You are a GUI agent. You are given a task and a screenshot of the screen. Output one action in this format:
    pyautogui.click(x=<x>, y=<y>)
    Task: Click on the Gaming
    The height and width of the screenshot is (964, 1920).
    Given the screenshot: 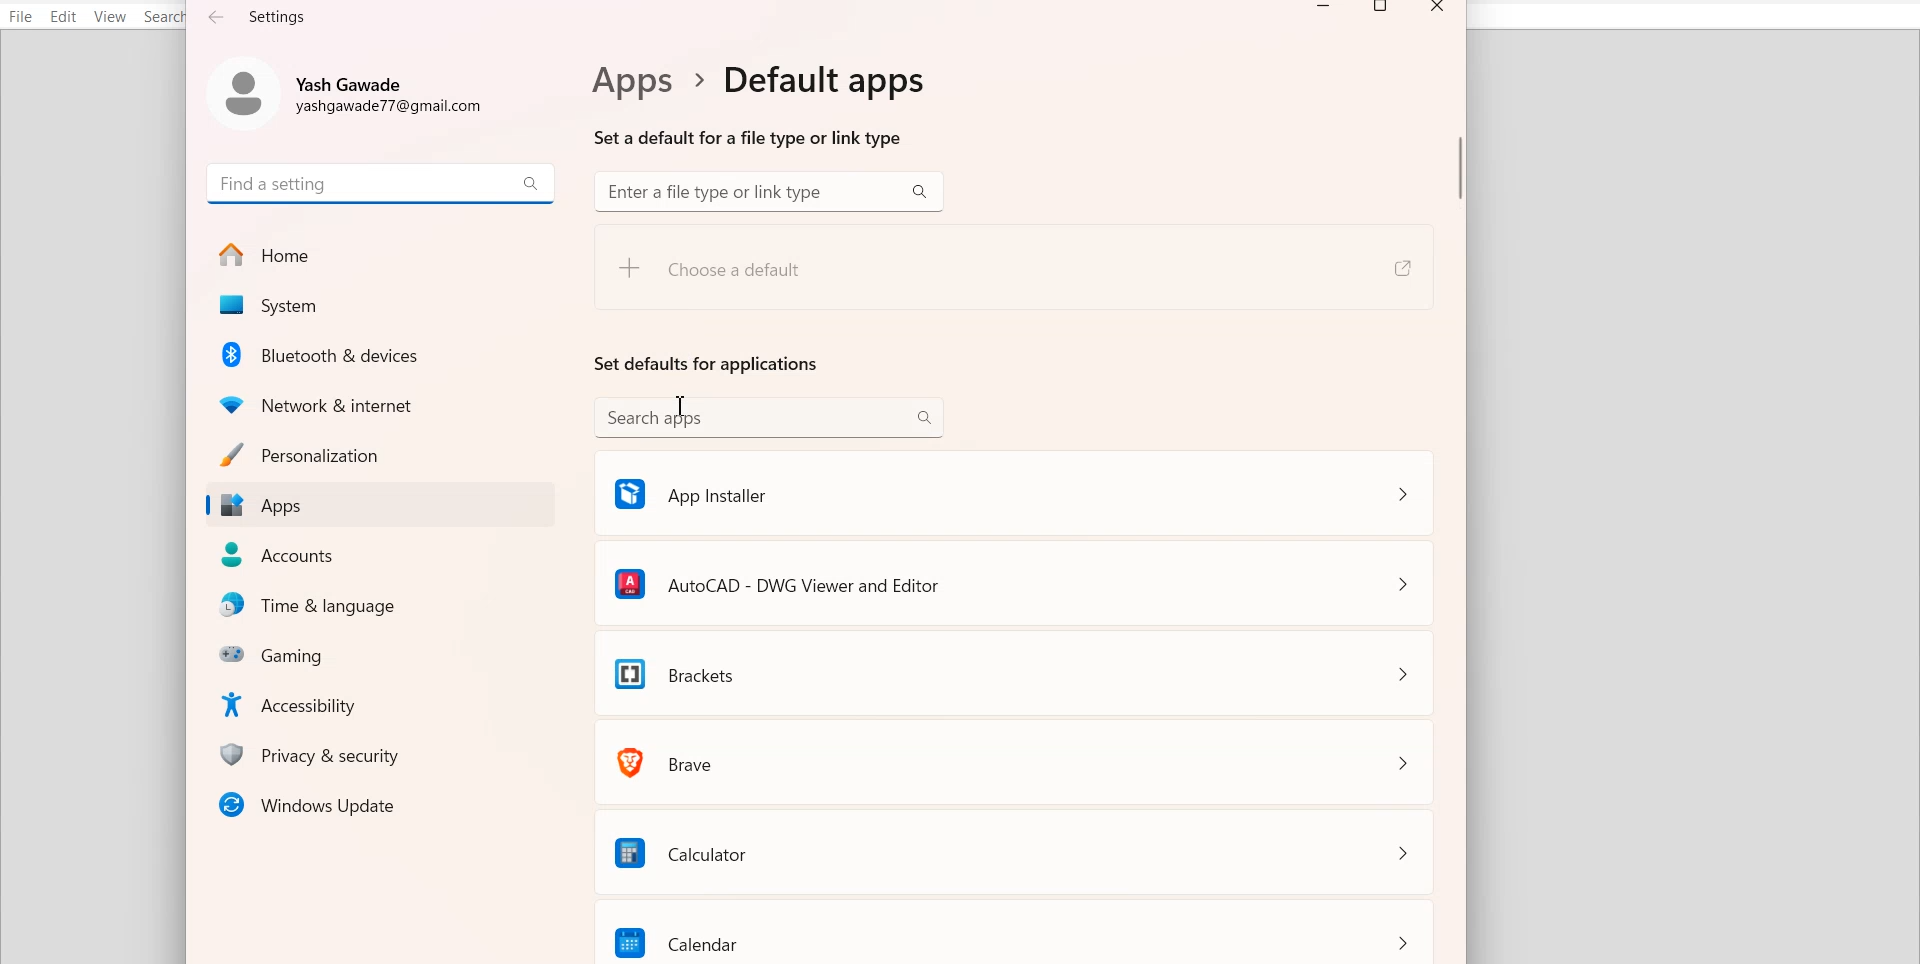 What is the action you would take?
    pyautogui.click(x=386, y=653)
    